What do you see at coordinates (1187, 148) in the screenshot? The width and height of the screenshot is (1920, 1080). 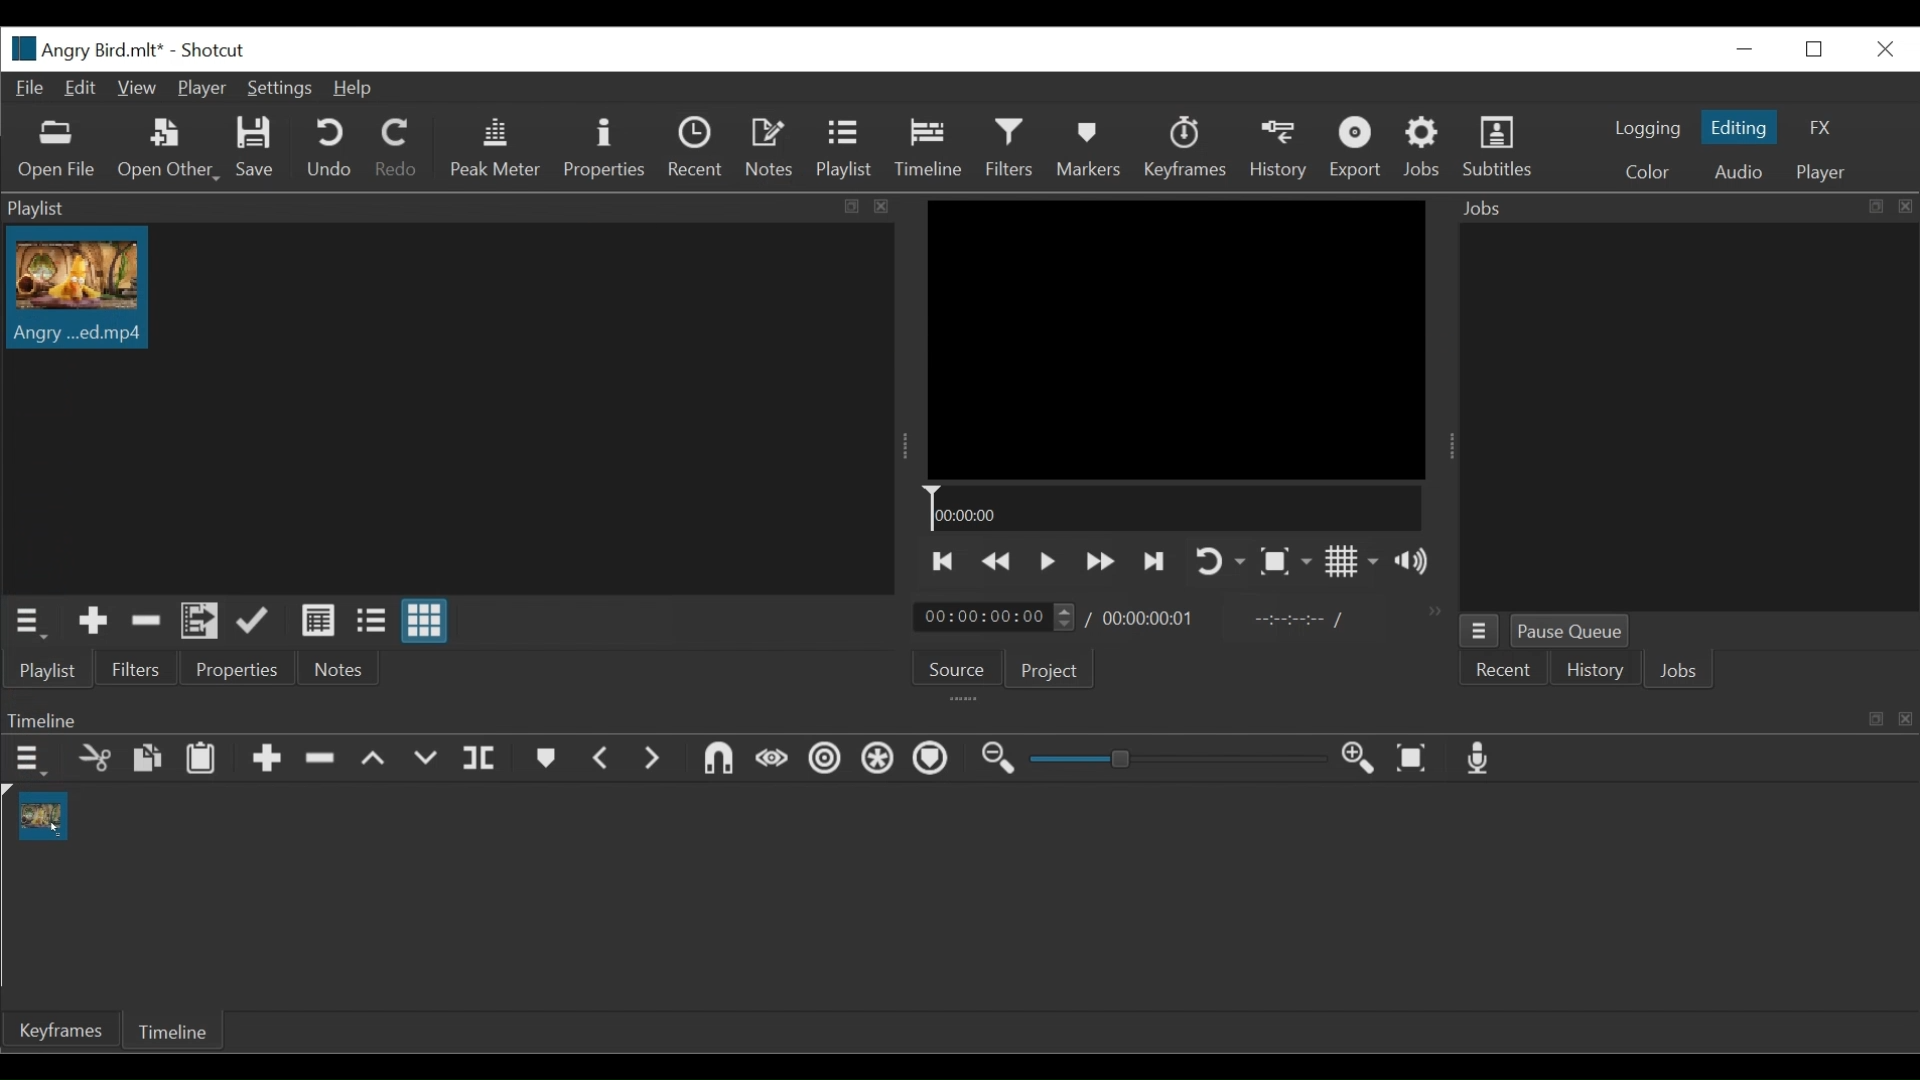 I see `Keyframes` at bounding box center [1187, 148].